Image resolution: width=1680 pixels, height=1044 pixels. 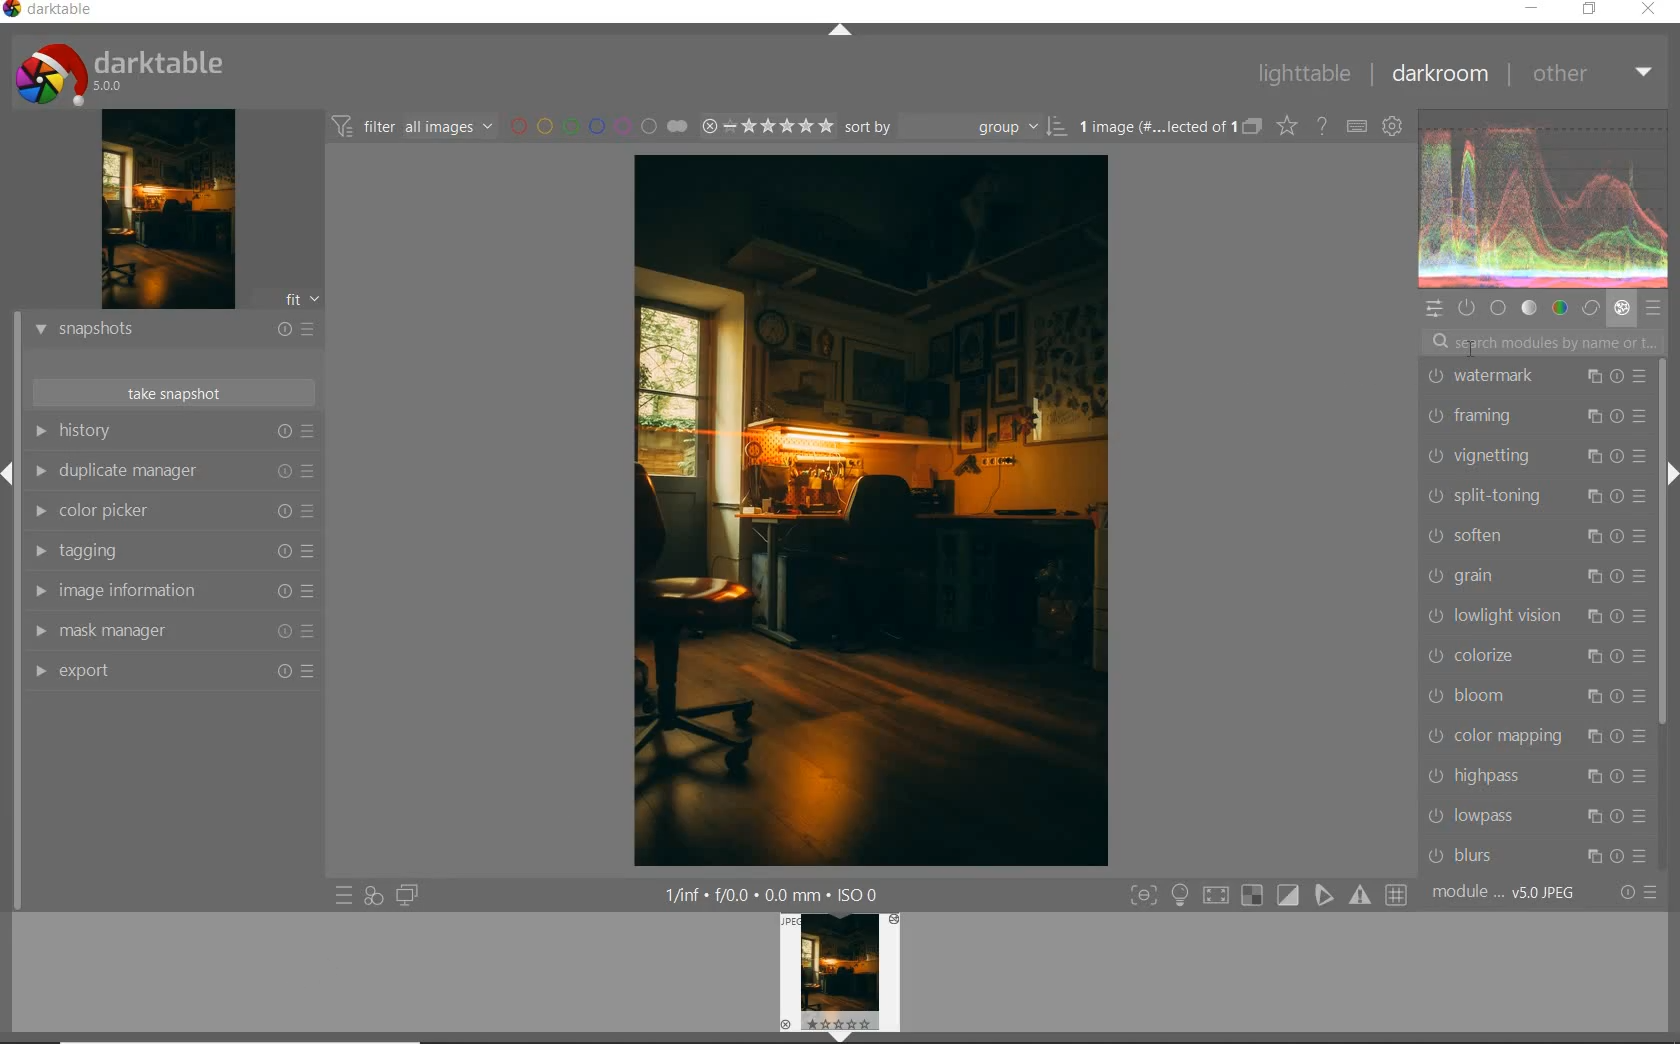 I want to click on image preview, so click(x=164, y=210).